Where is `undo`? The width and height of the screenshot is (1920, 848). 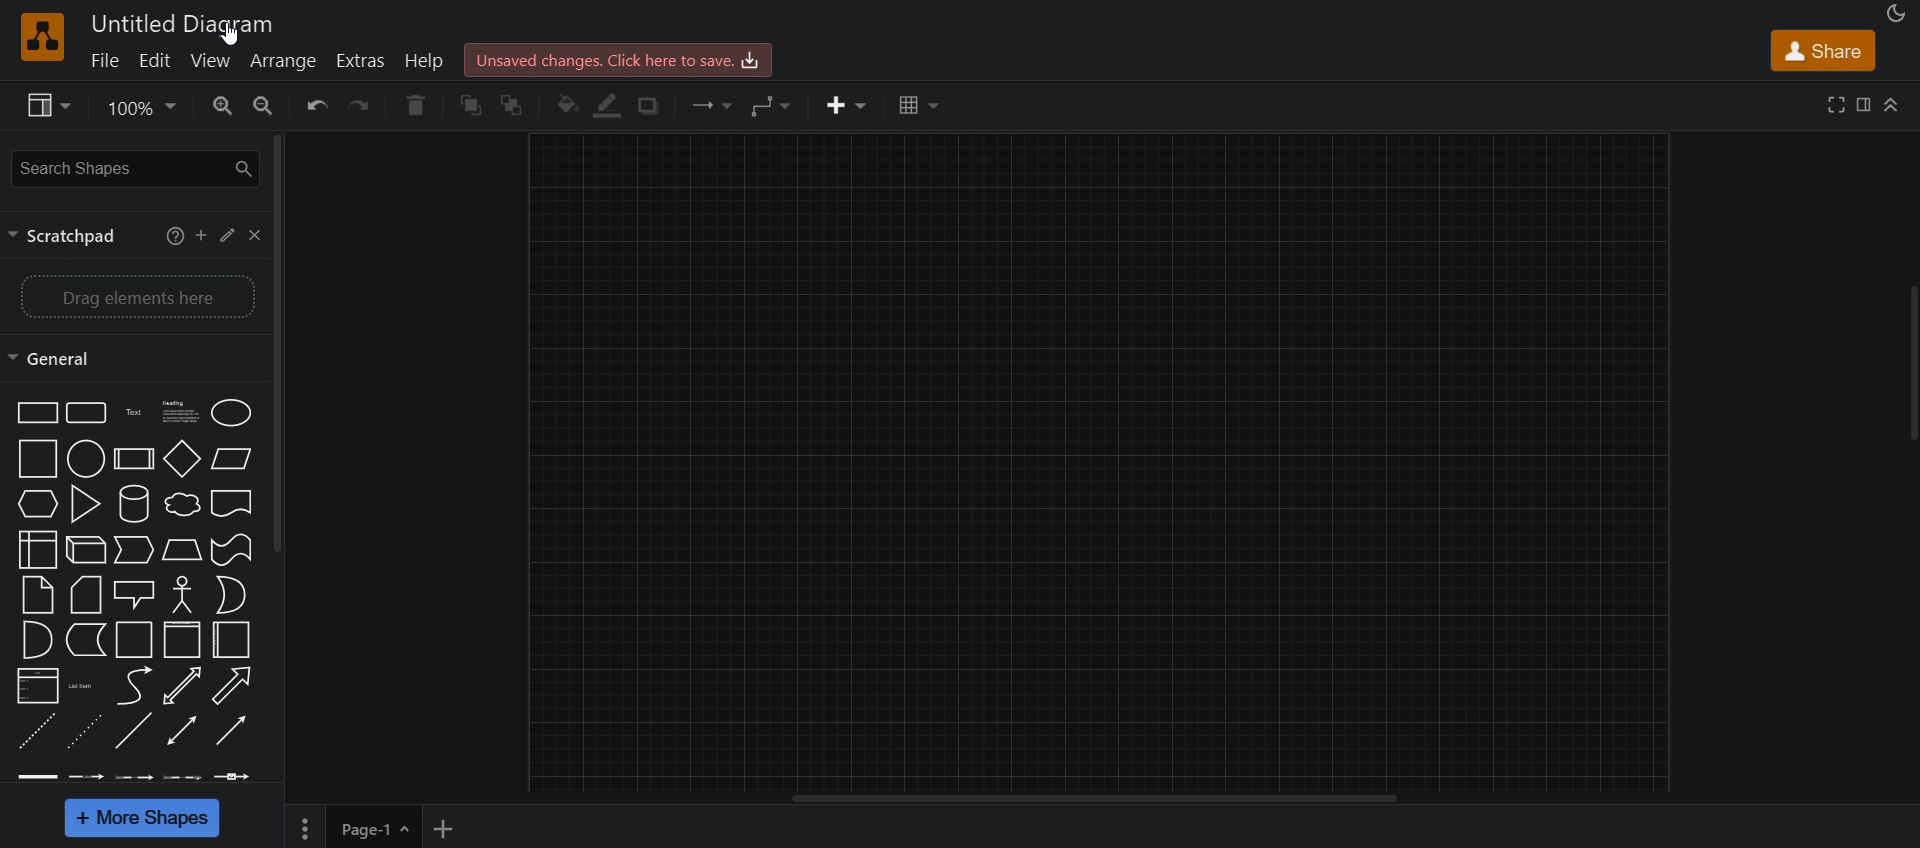
undo is located at coordinates (312, 106).